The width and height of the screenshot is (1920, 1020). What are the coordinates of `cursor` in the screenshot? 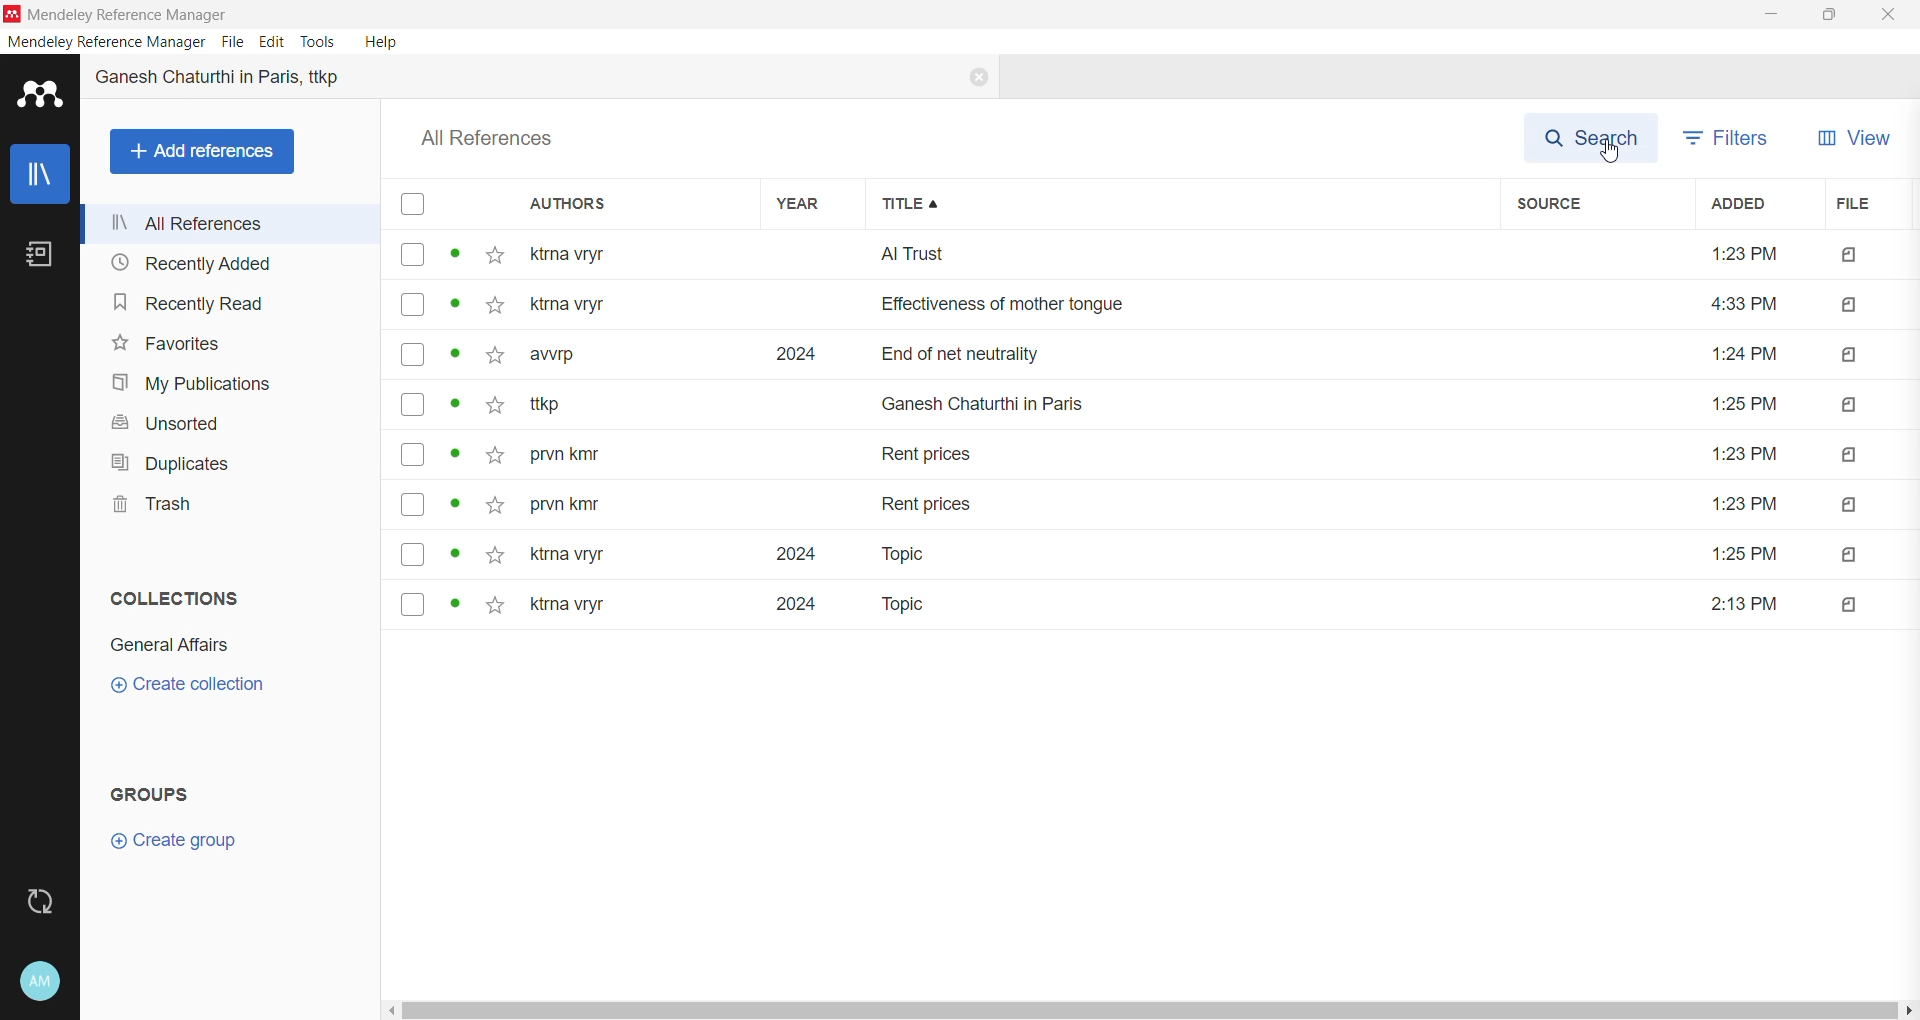 It's located at (1610, 154).